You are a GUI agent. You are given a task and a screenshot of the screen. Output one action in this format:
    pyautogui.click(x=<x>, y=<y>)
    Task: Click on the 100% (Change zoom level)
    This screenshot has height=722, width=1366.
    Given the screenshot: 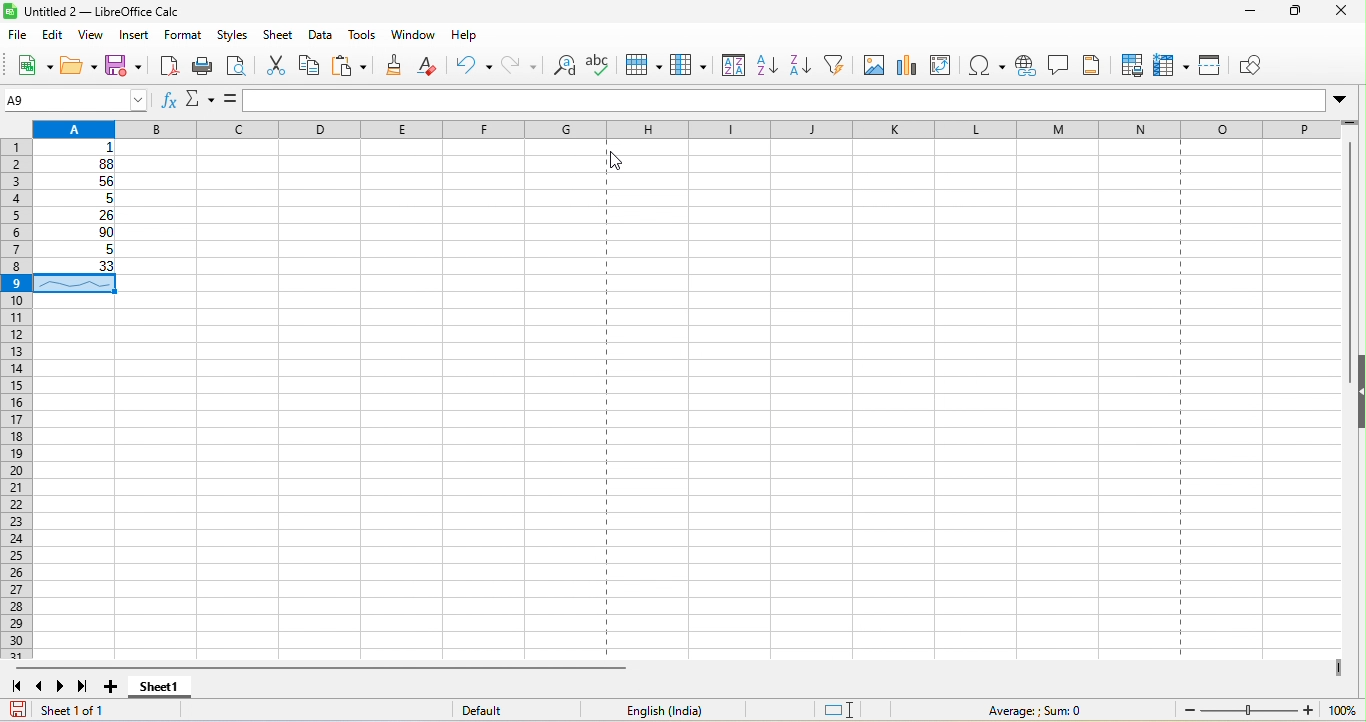 What is the action you would take?
    pyautogui.click(x=1271, y=709)
    